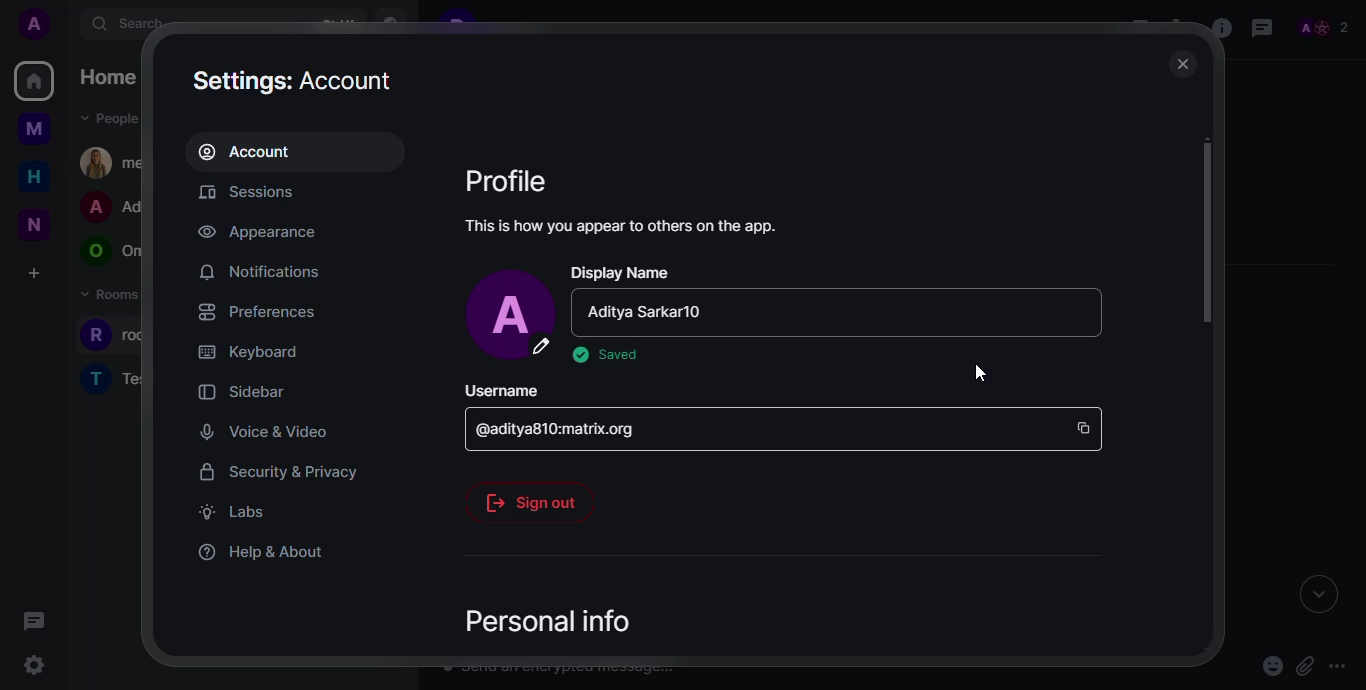  Describe the element at coordinates (512, 315) in the screenshot. I see `profile pic` at that location.